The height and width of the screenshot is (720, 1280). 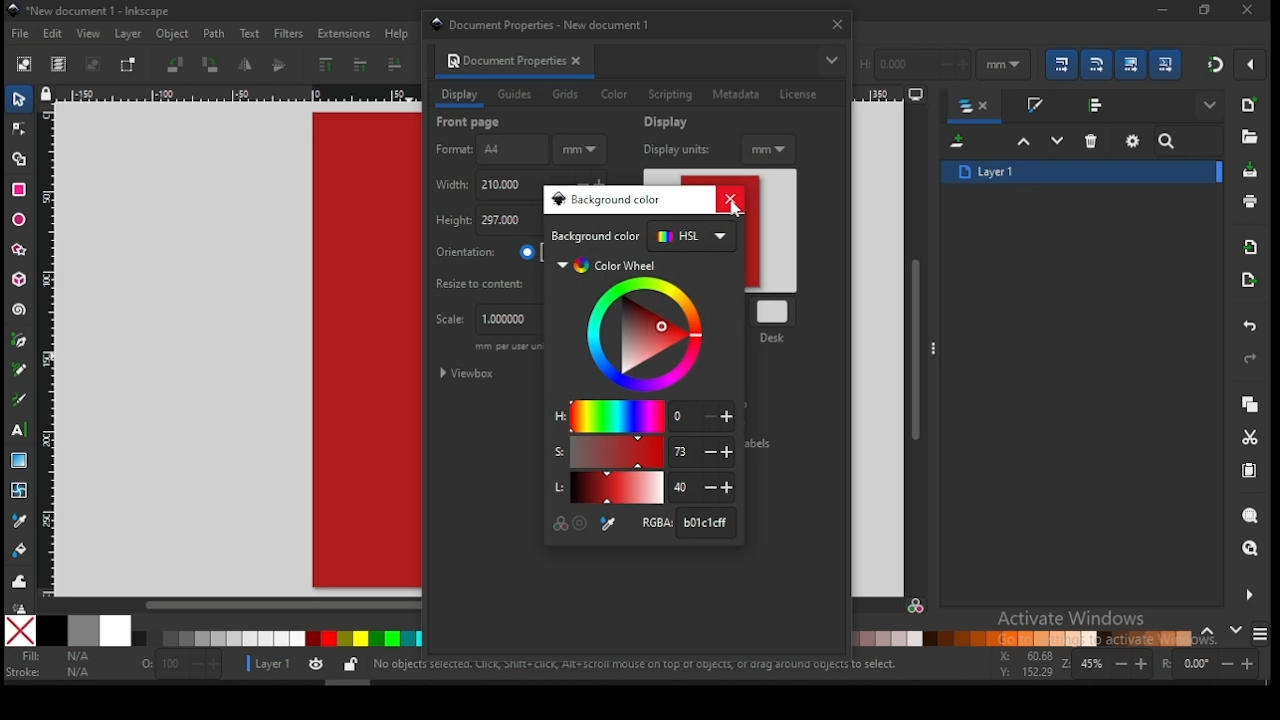 What do you see at coordinates (249, 33) in the screenshot?
I see `text` at bounding box center [249, 33].